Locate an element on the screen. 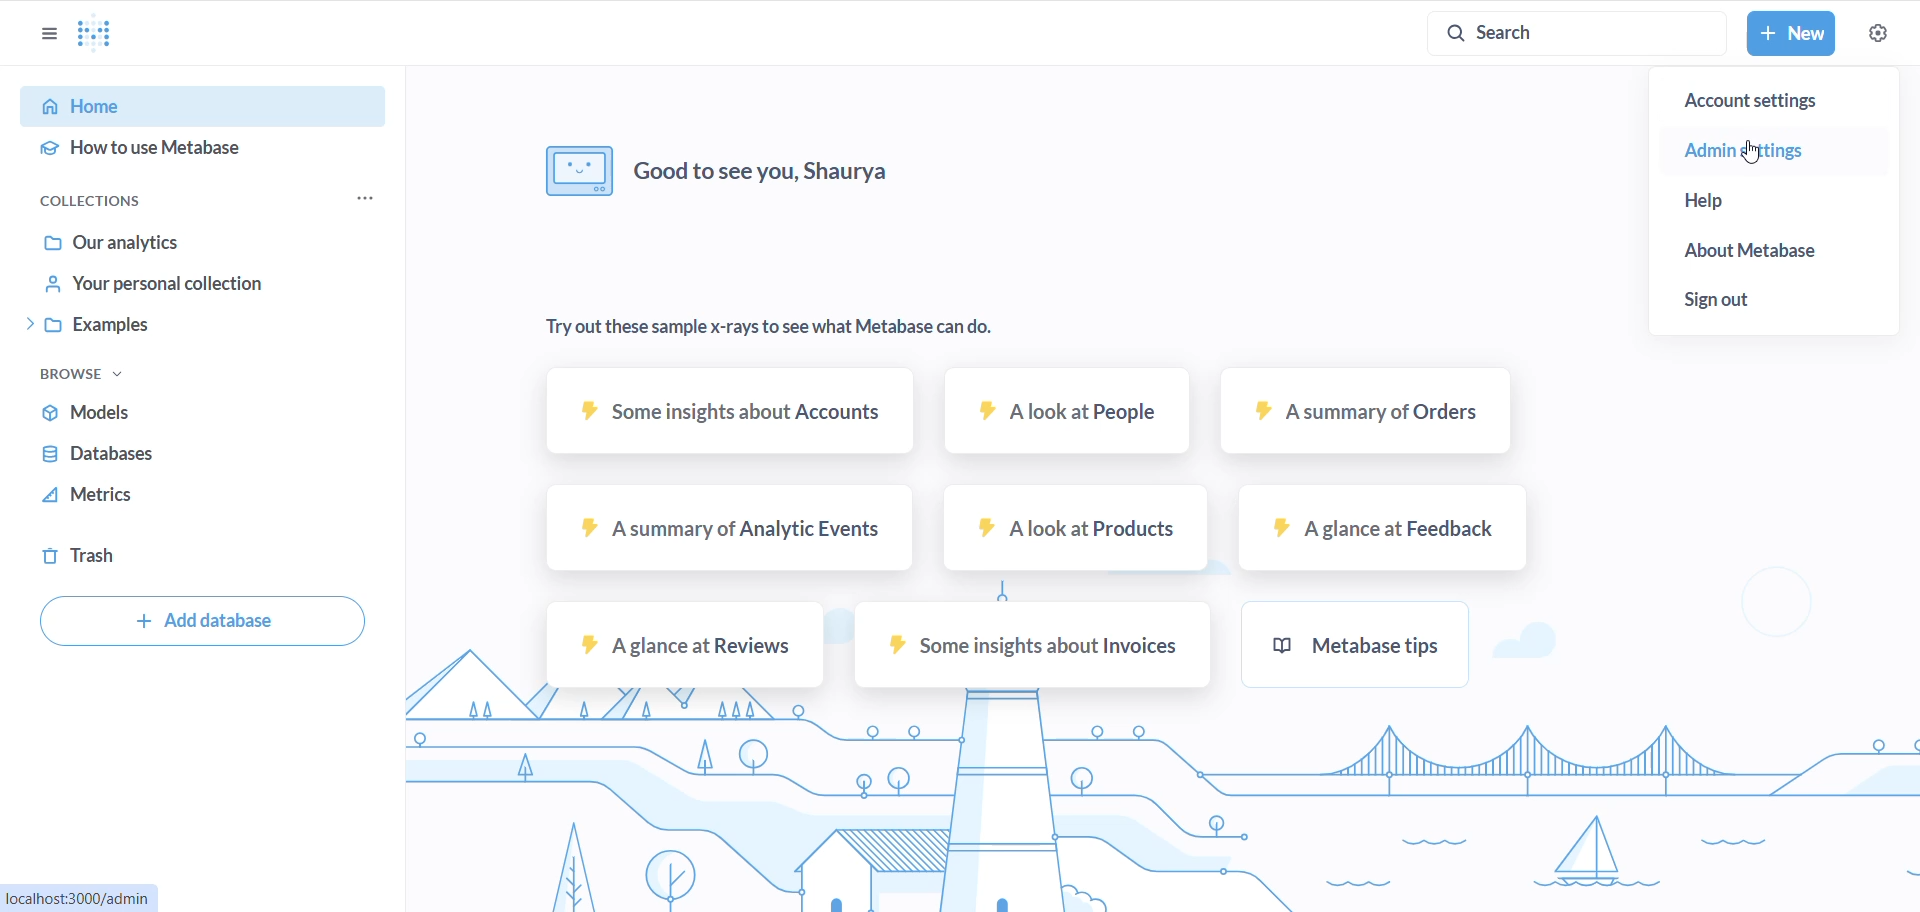 The height and width of the screenshot is (912, 1920). LOGO is located at coordinates (105, 36).